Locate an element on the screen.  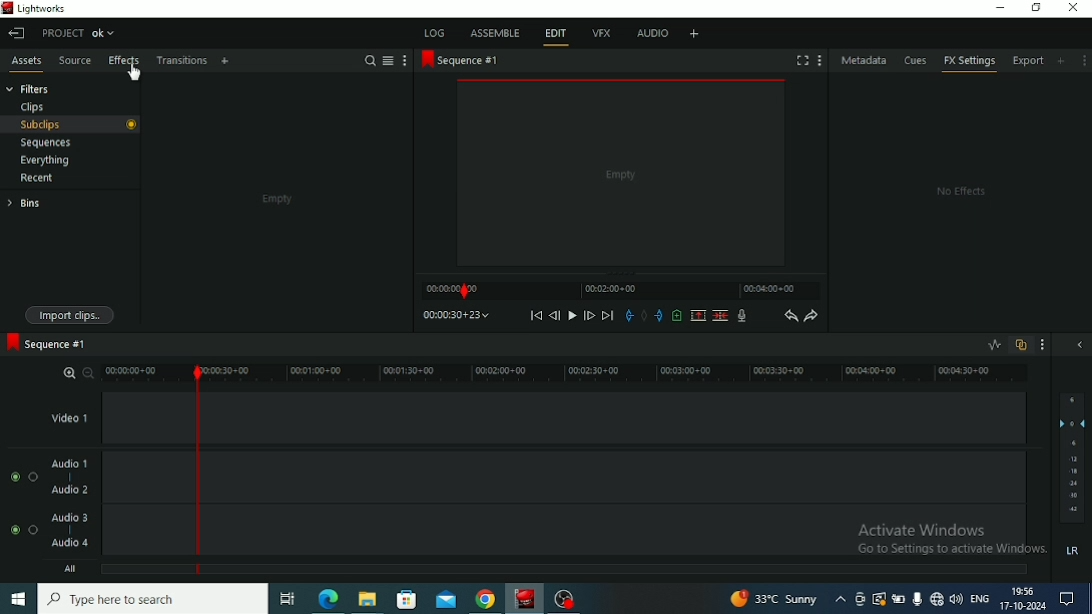
Toggle audio level editing is located at coordinates (994, 344).